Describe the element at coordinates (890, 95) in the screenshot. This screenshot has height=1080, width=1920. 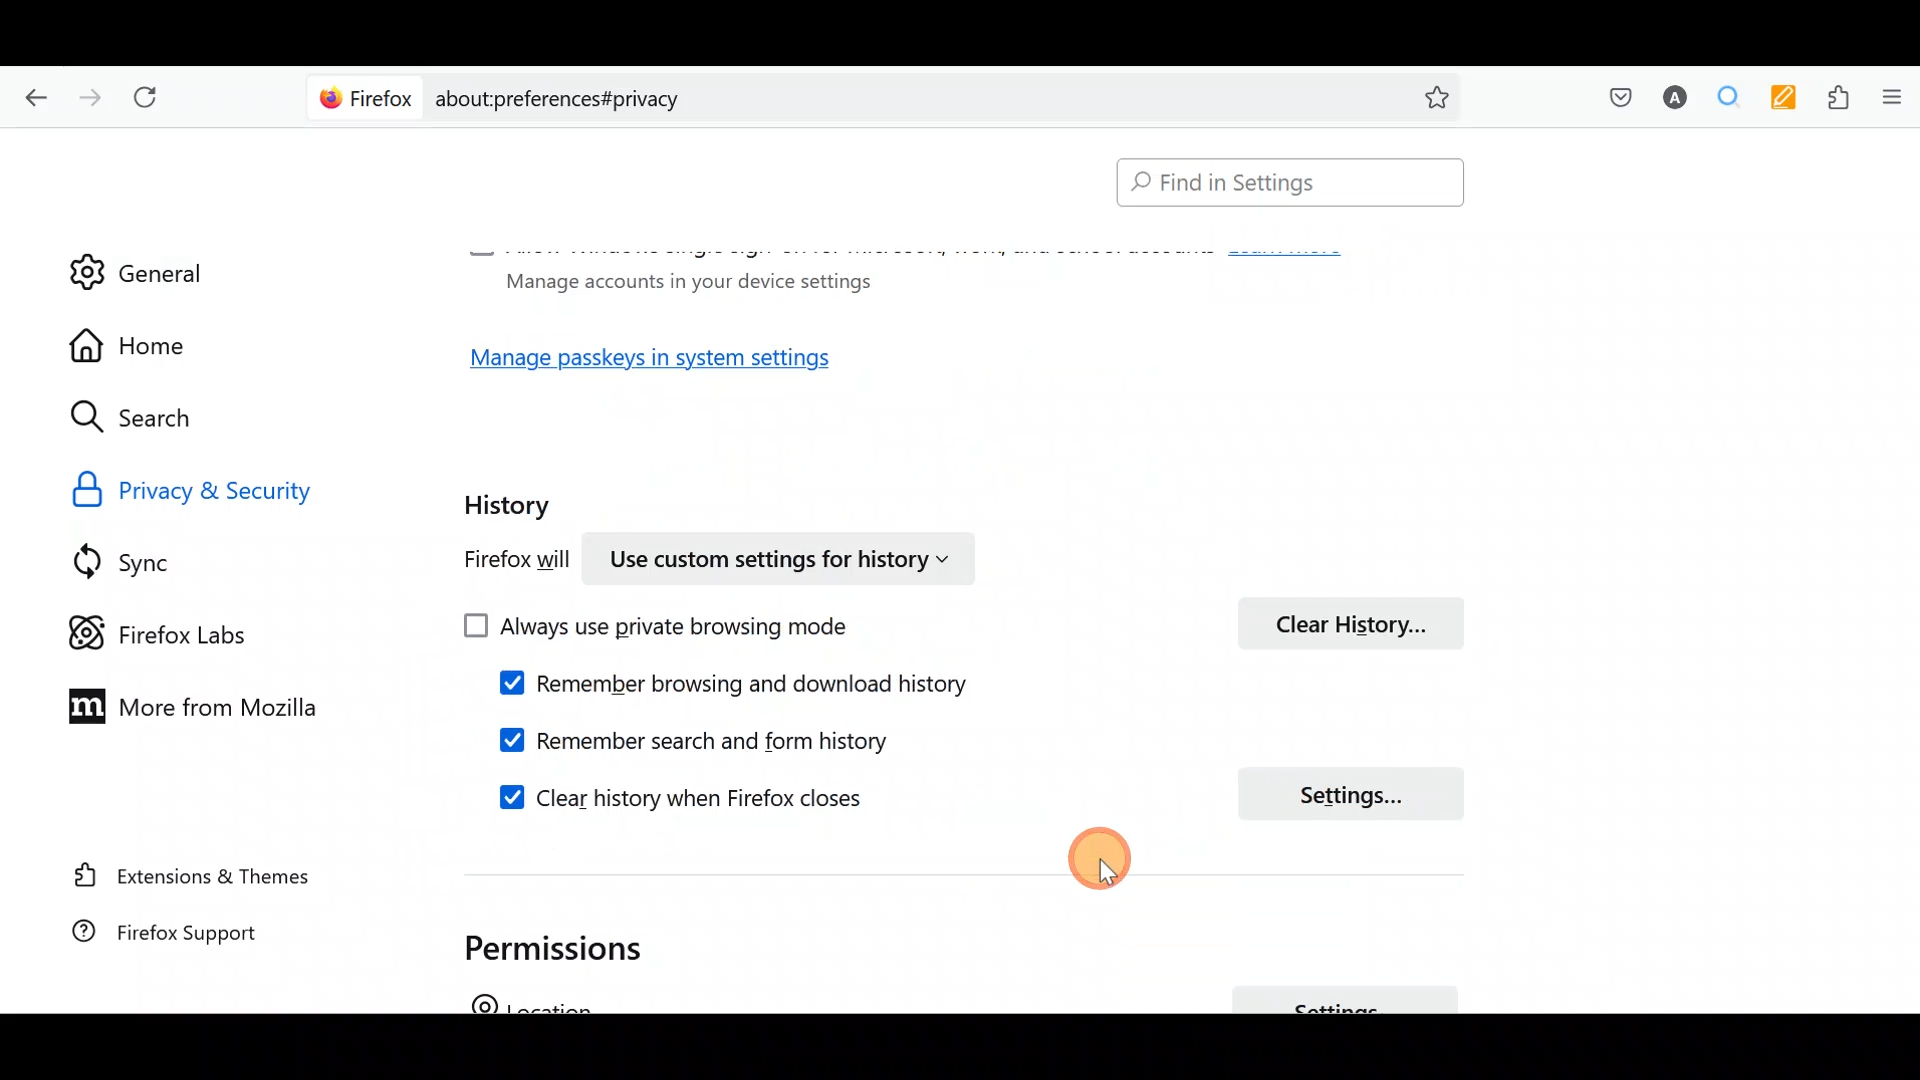
I see `Search bar` at that location.